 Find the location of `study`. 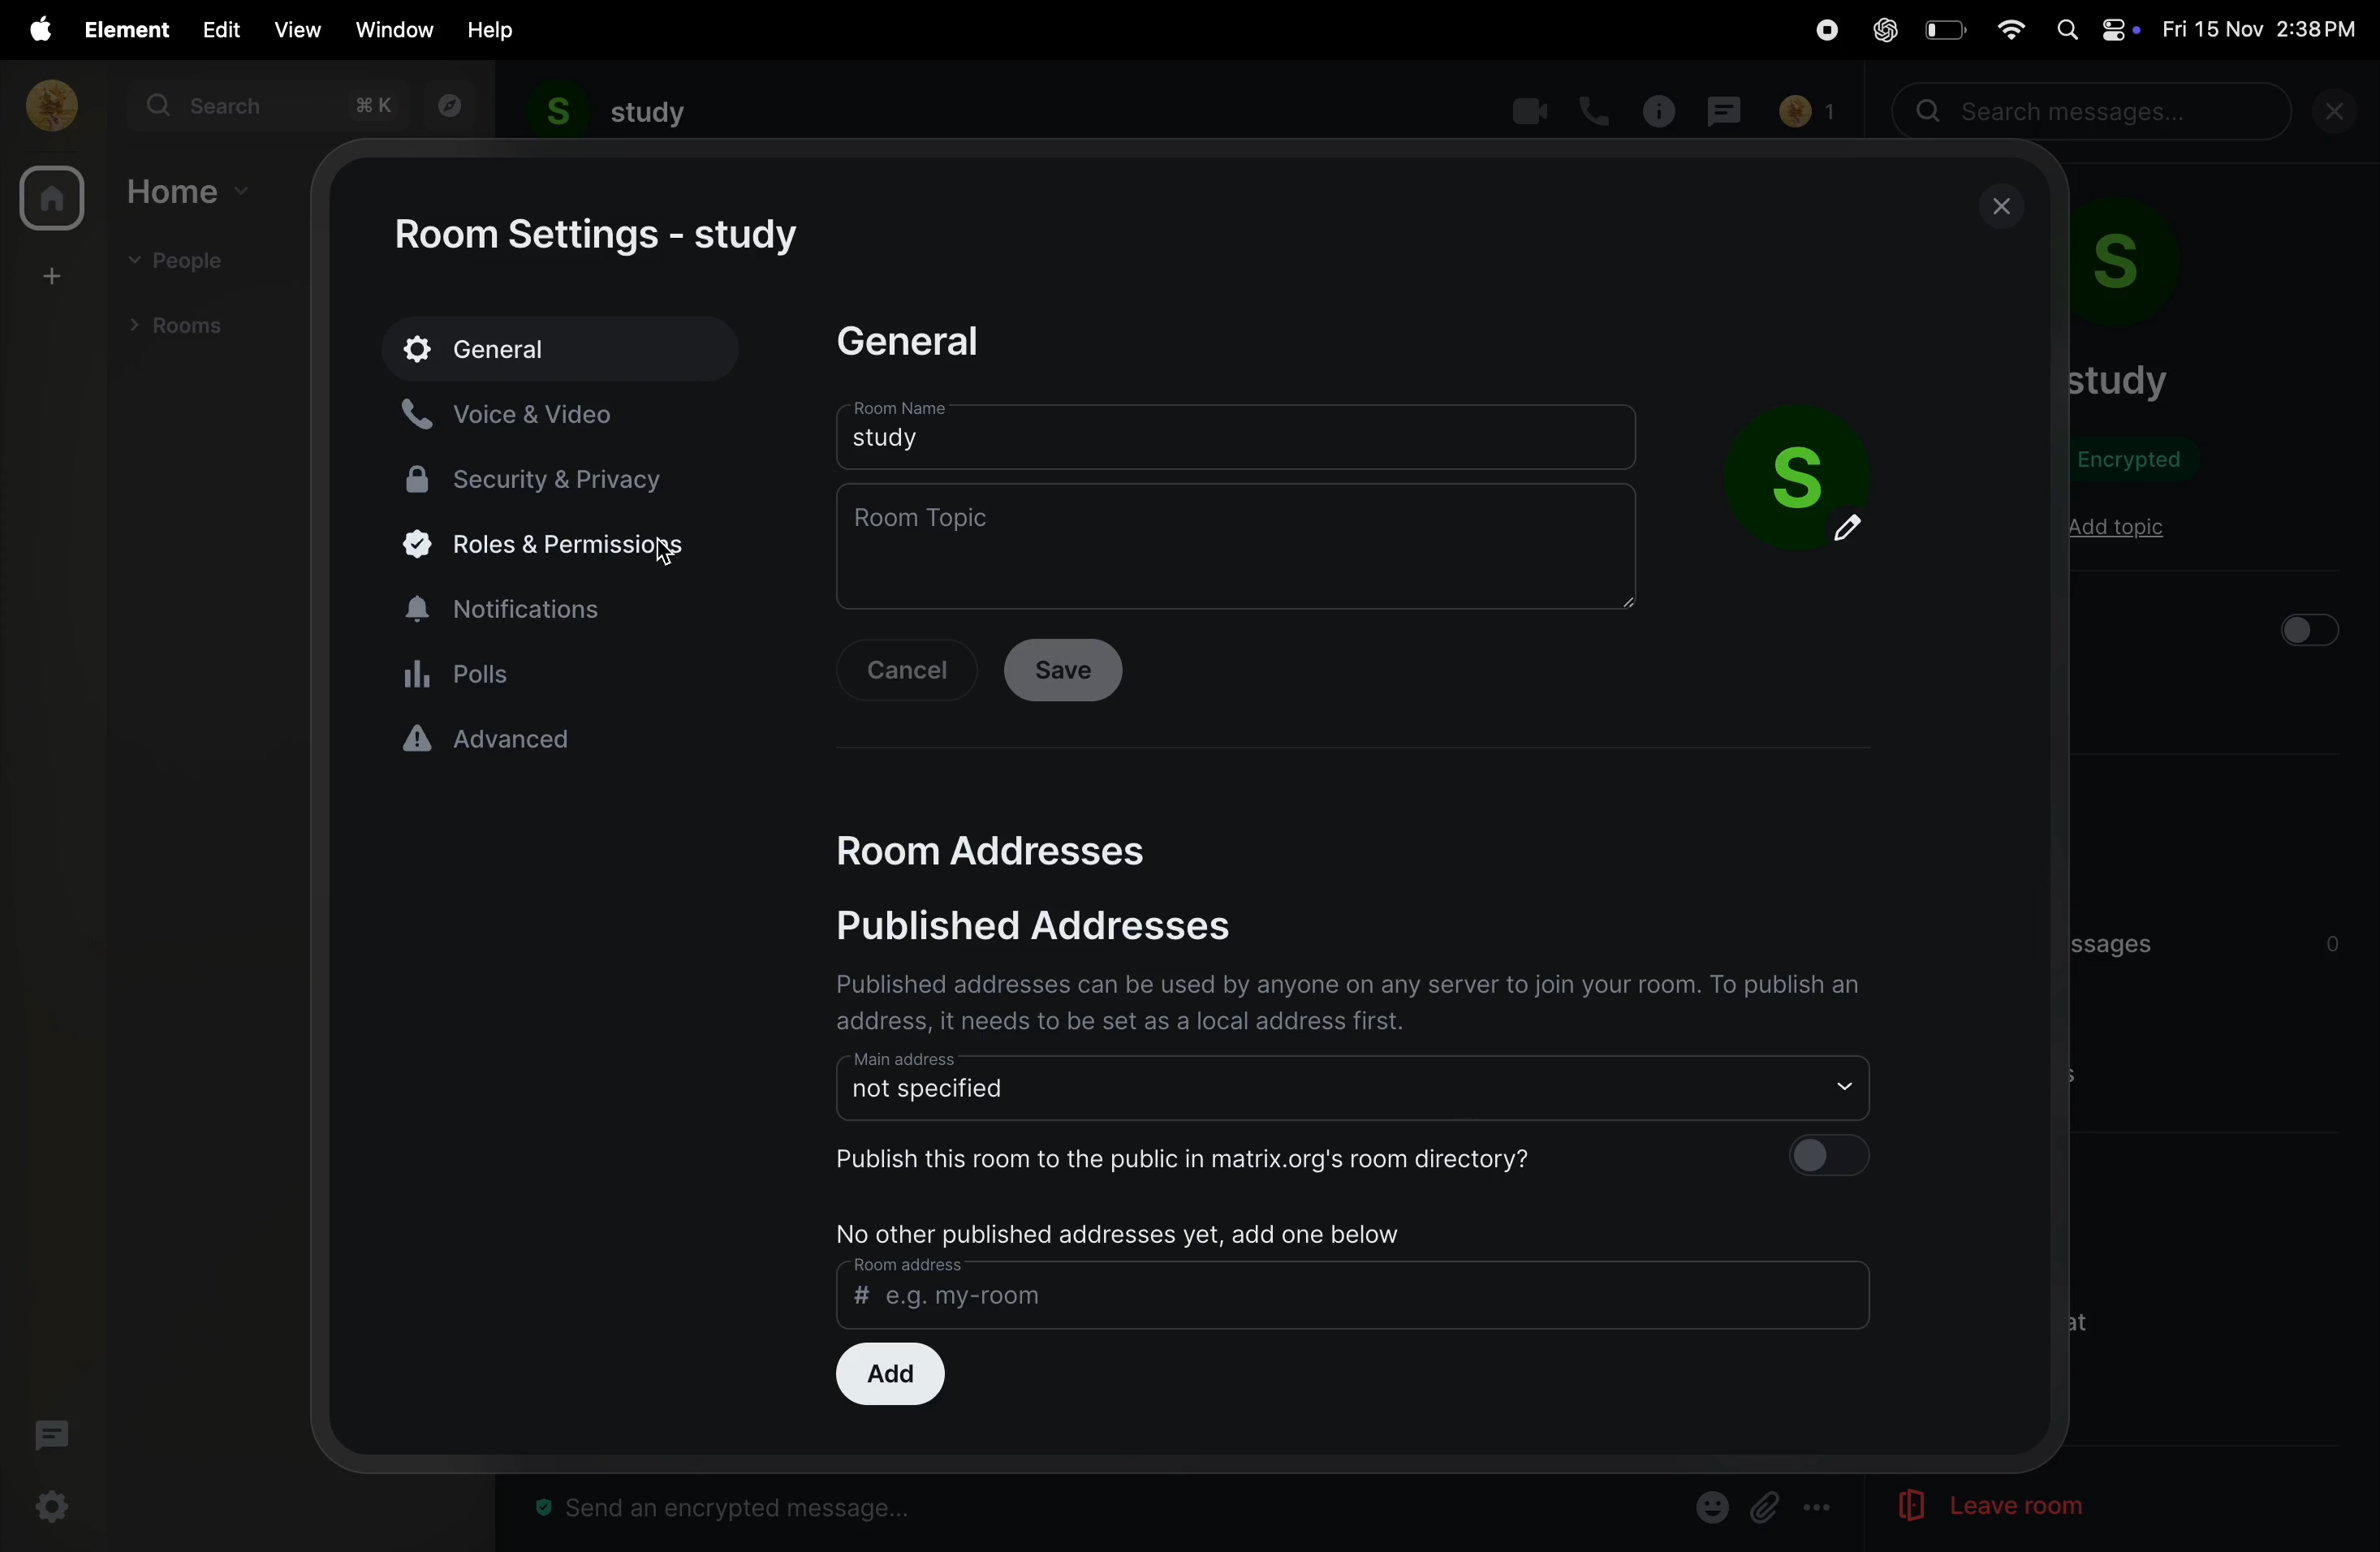

study is located at coordinates (610, 112).